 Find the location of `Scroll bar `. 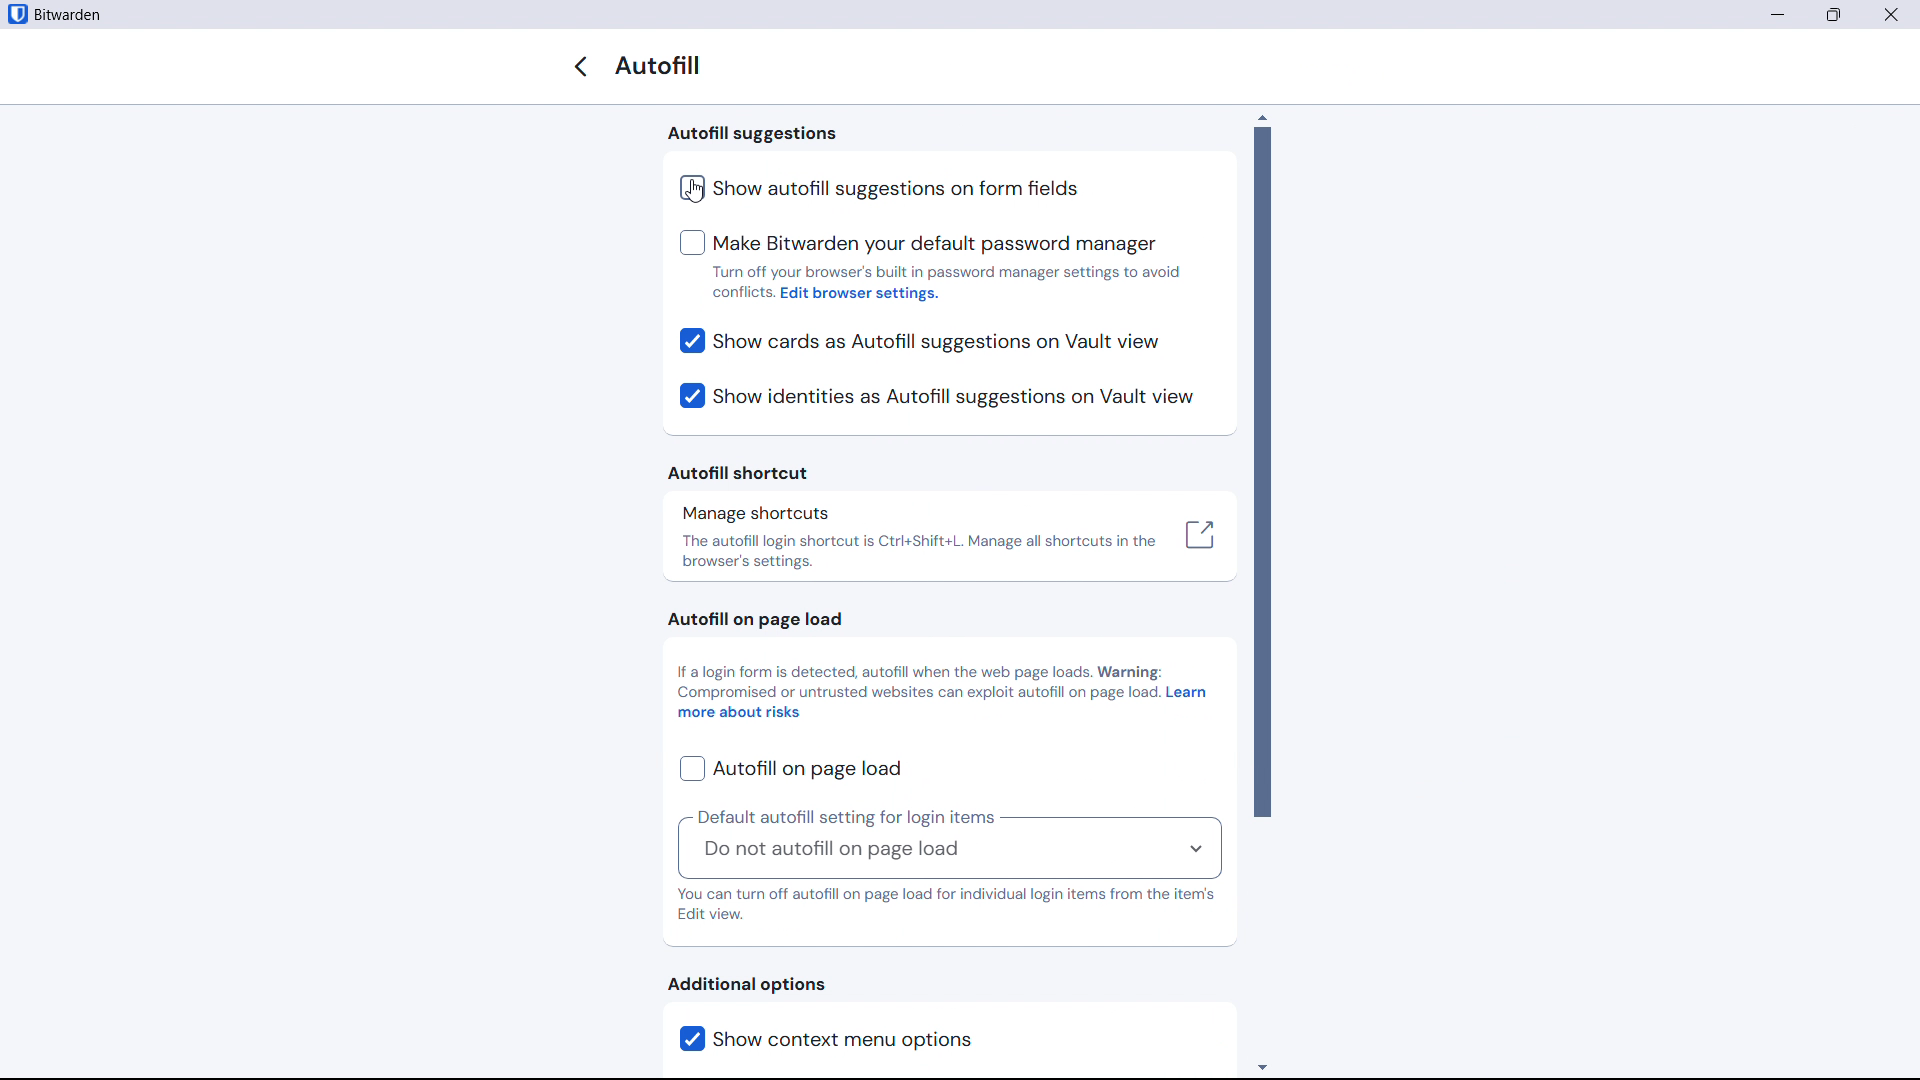

Scroll bar  is located at coordinates (1262, 472).